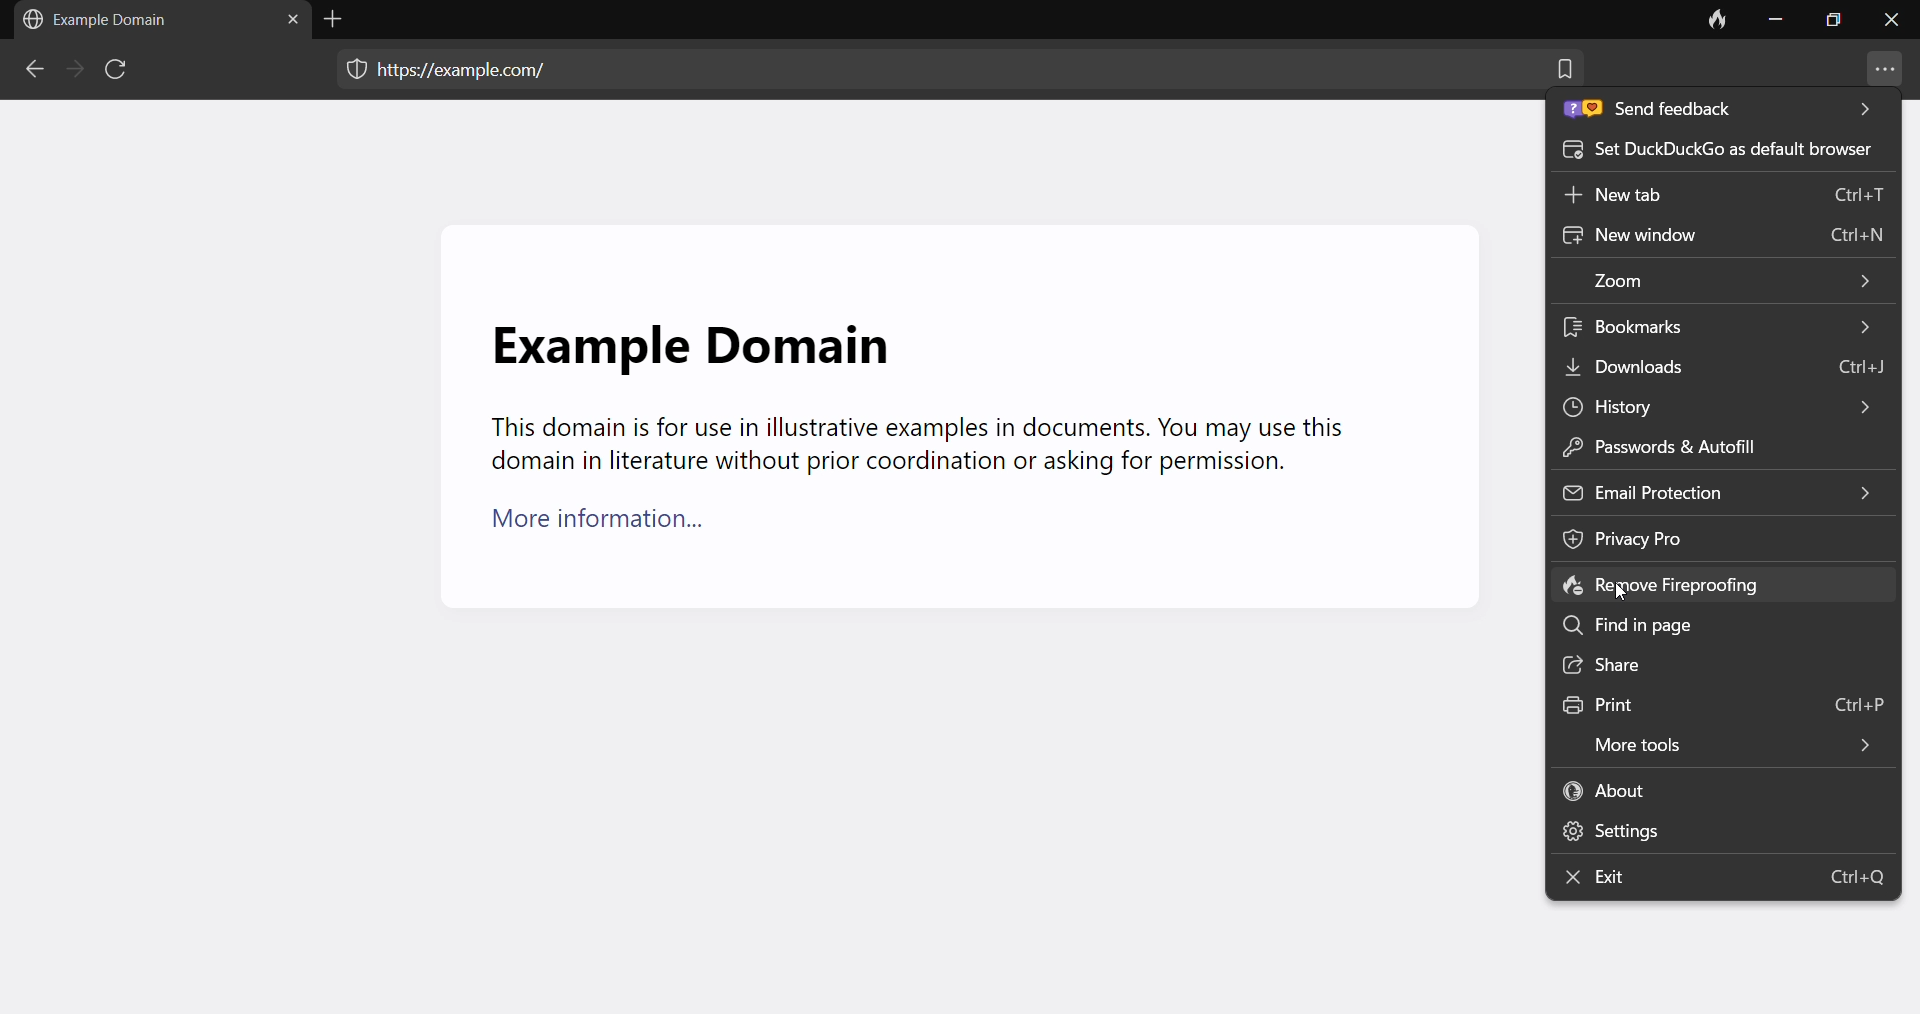 This screenshot has height=1014, width=1920. Describe the element at coordinates (1700, 446) in the screenshot. I see `password and autofill` at that location.